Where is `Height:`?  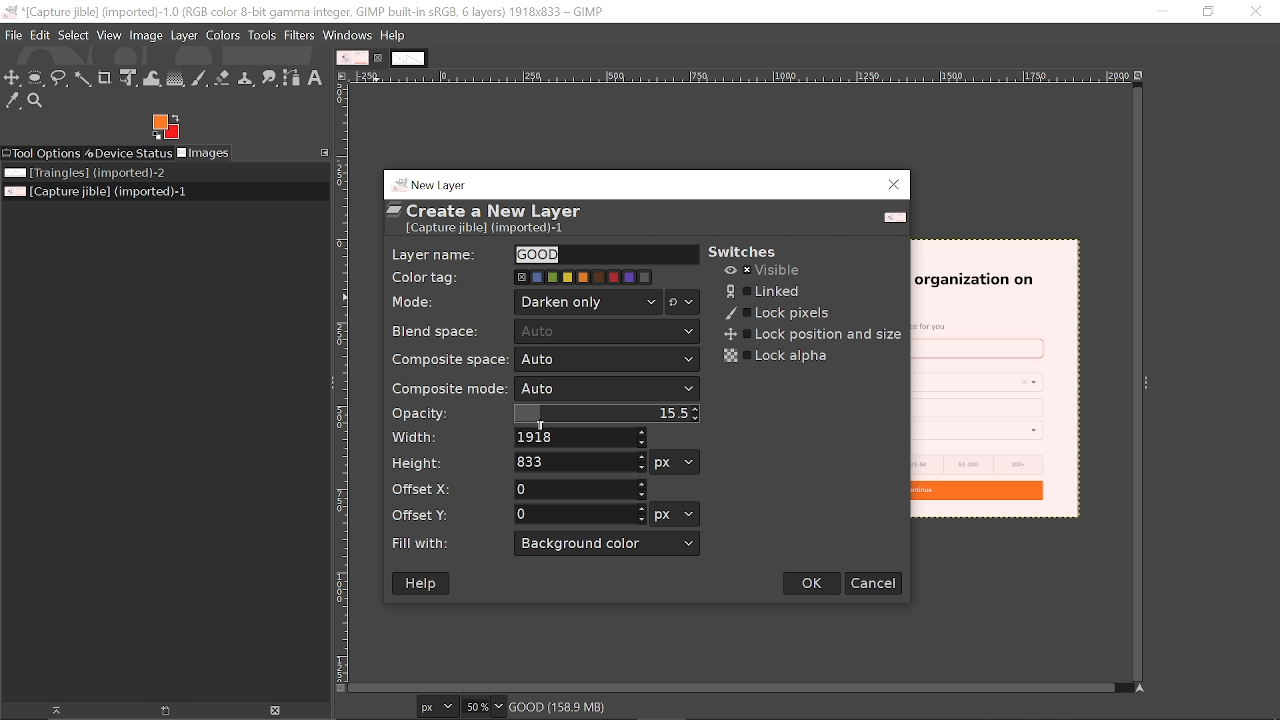
Height: is located at coordinates (417, 462).